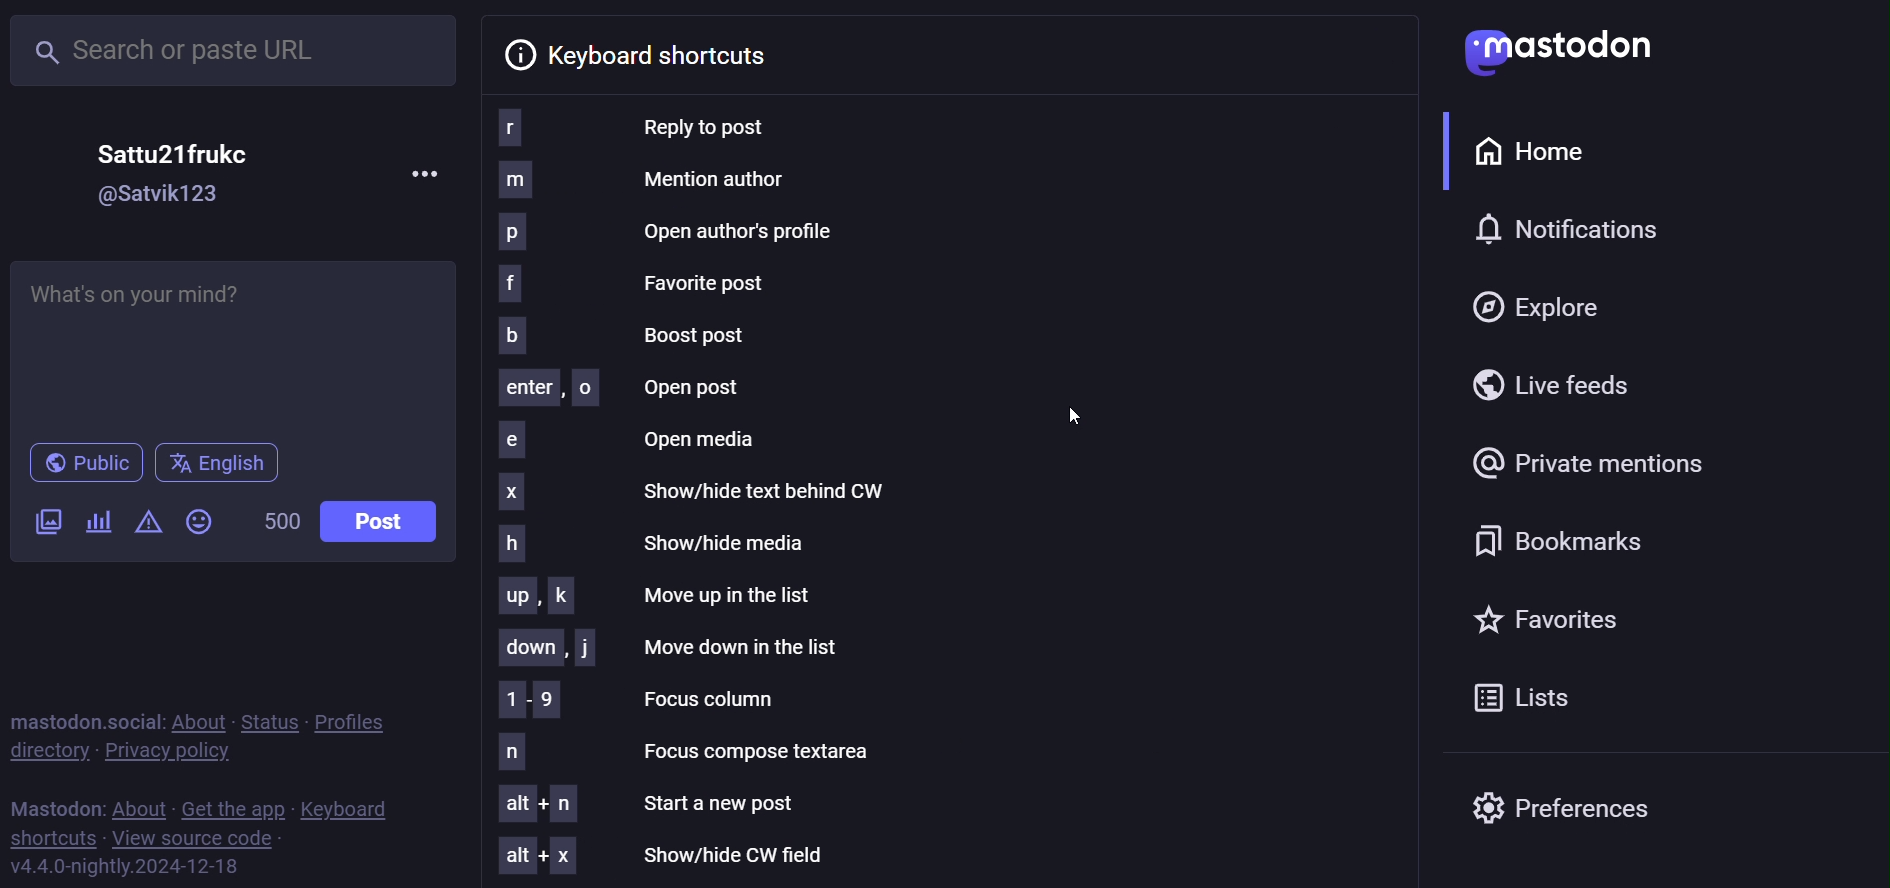  What do you see at coordinates (233, 807) in the screenshot?
I see `get the app` at bounding box center [233, 807].